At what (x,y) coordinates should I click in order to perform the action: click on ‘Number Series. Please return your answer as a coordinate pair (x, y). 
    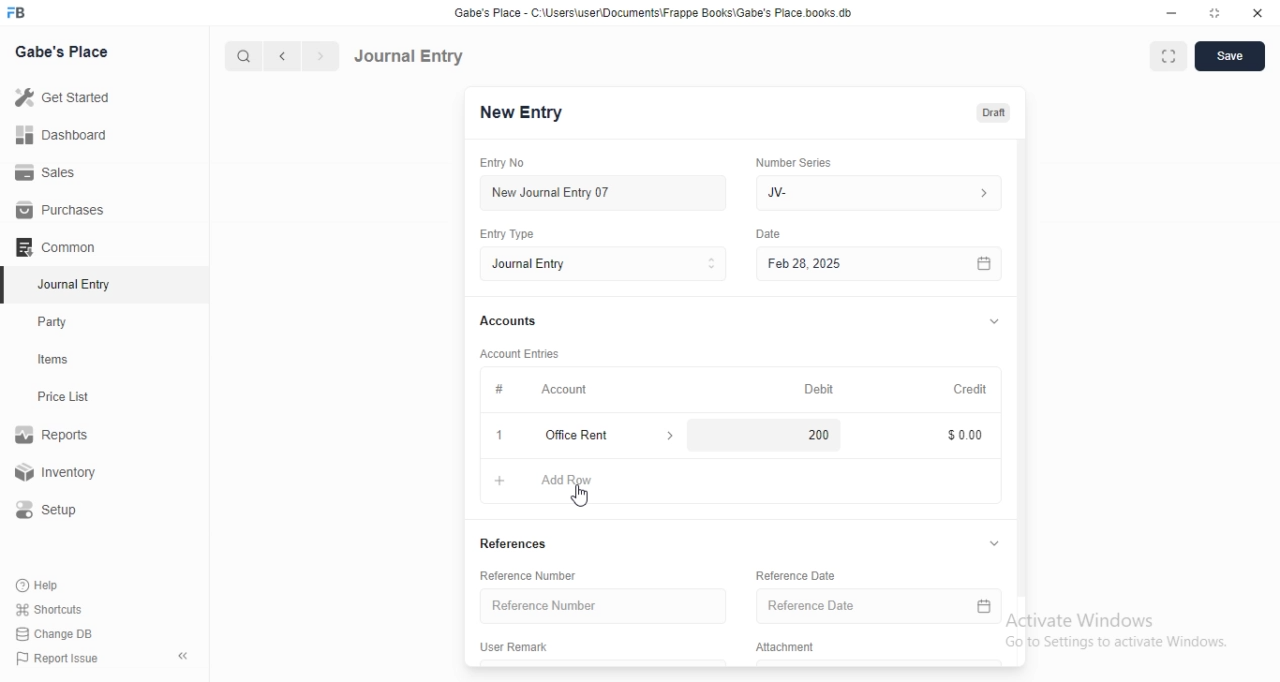
    Looking at the image, I should click on (792, 162).